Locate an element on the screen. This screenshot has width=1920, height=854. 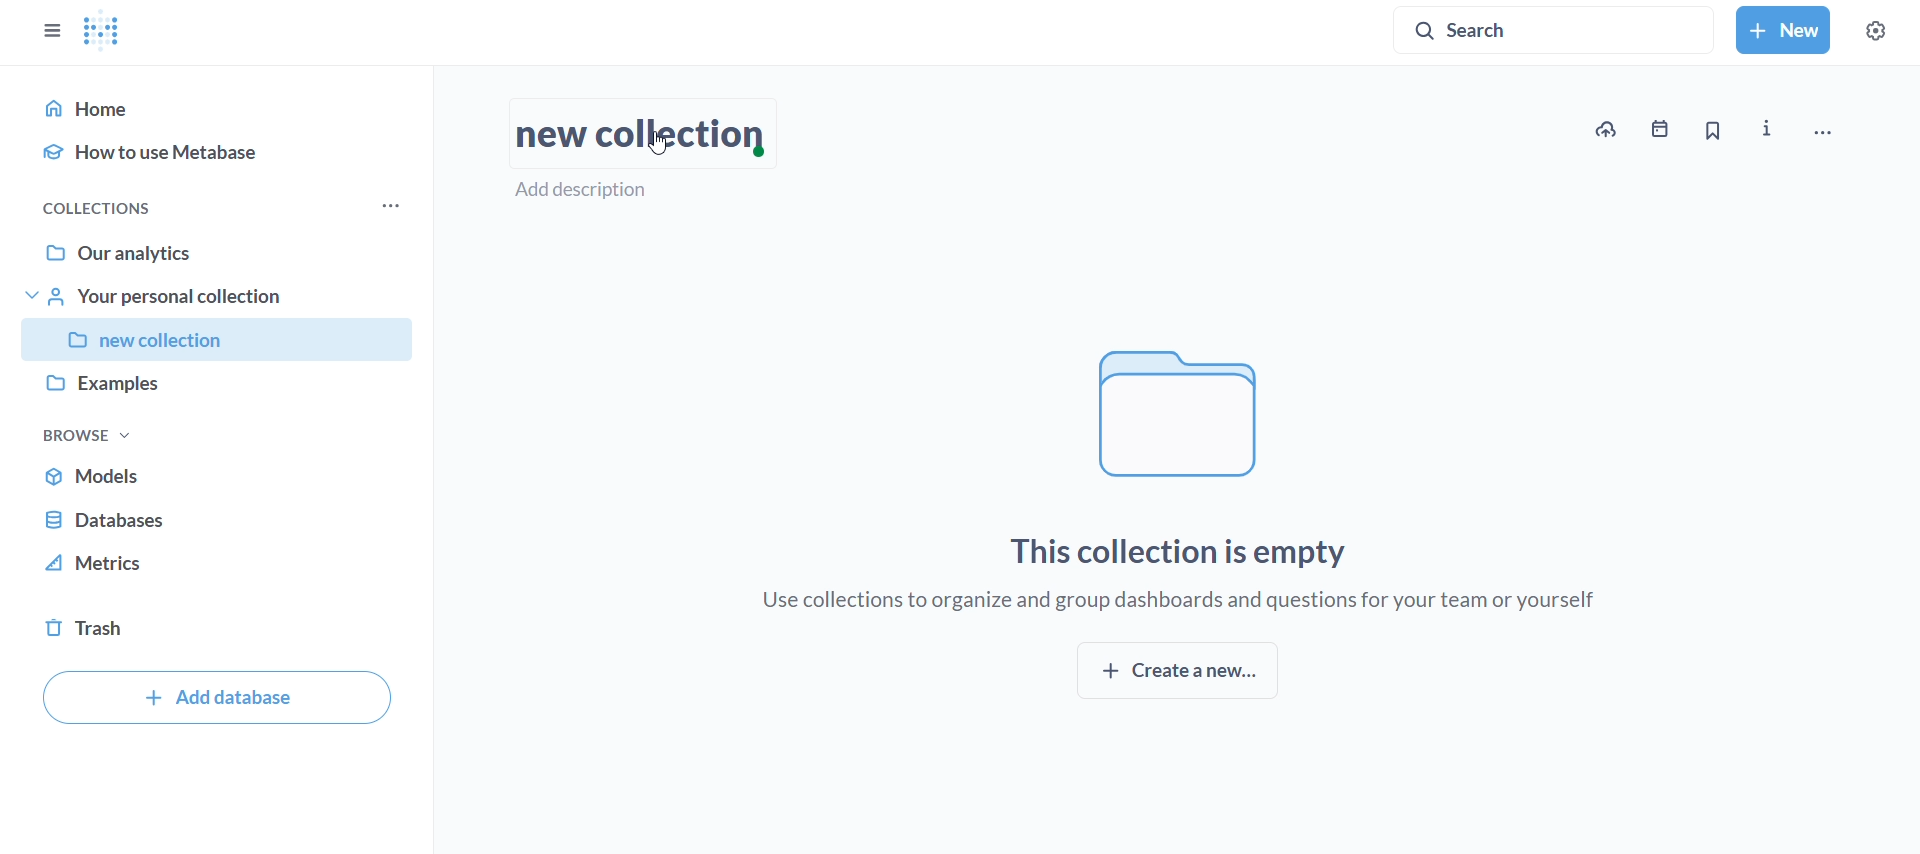
add description is located at coordinates (594, 190).